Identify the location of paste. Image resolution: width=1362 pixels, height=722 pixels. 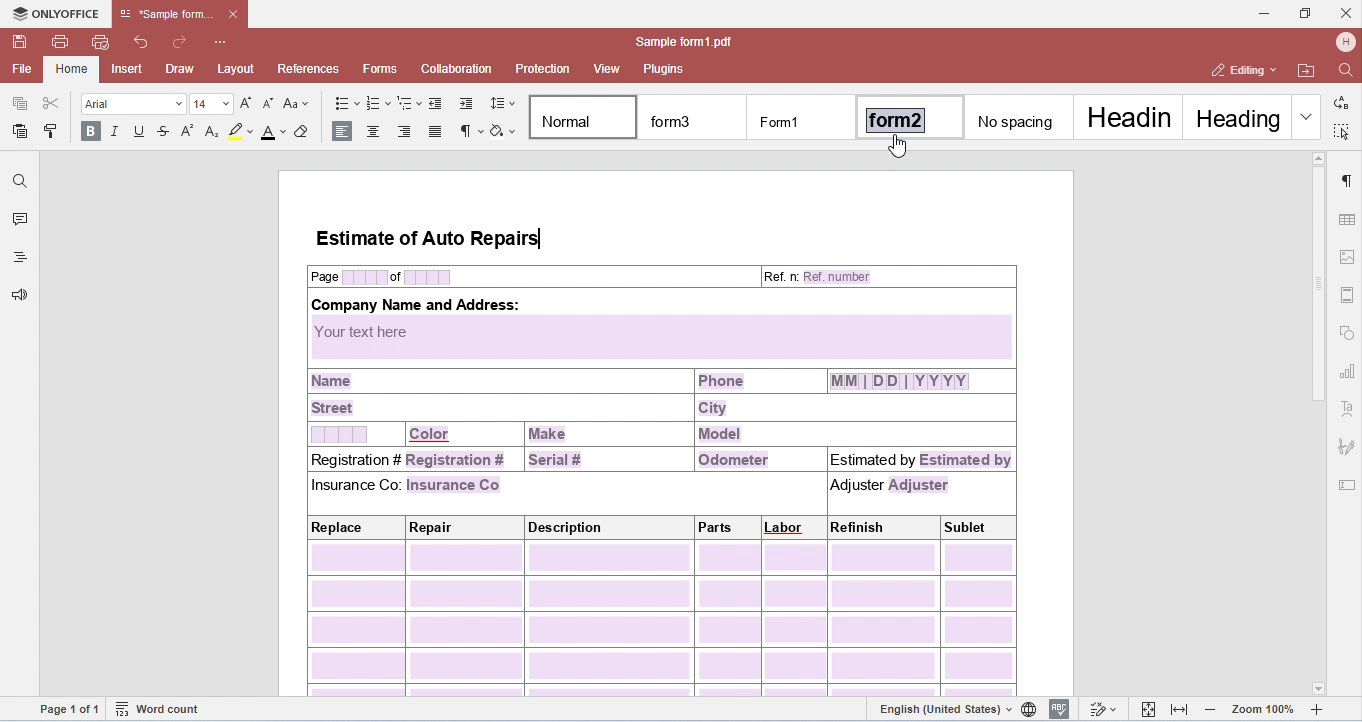
(21, 131).